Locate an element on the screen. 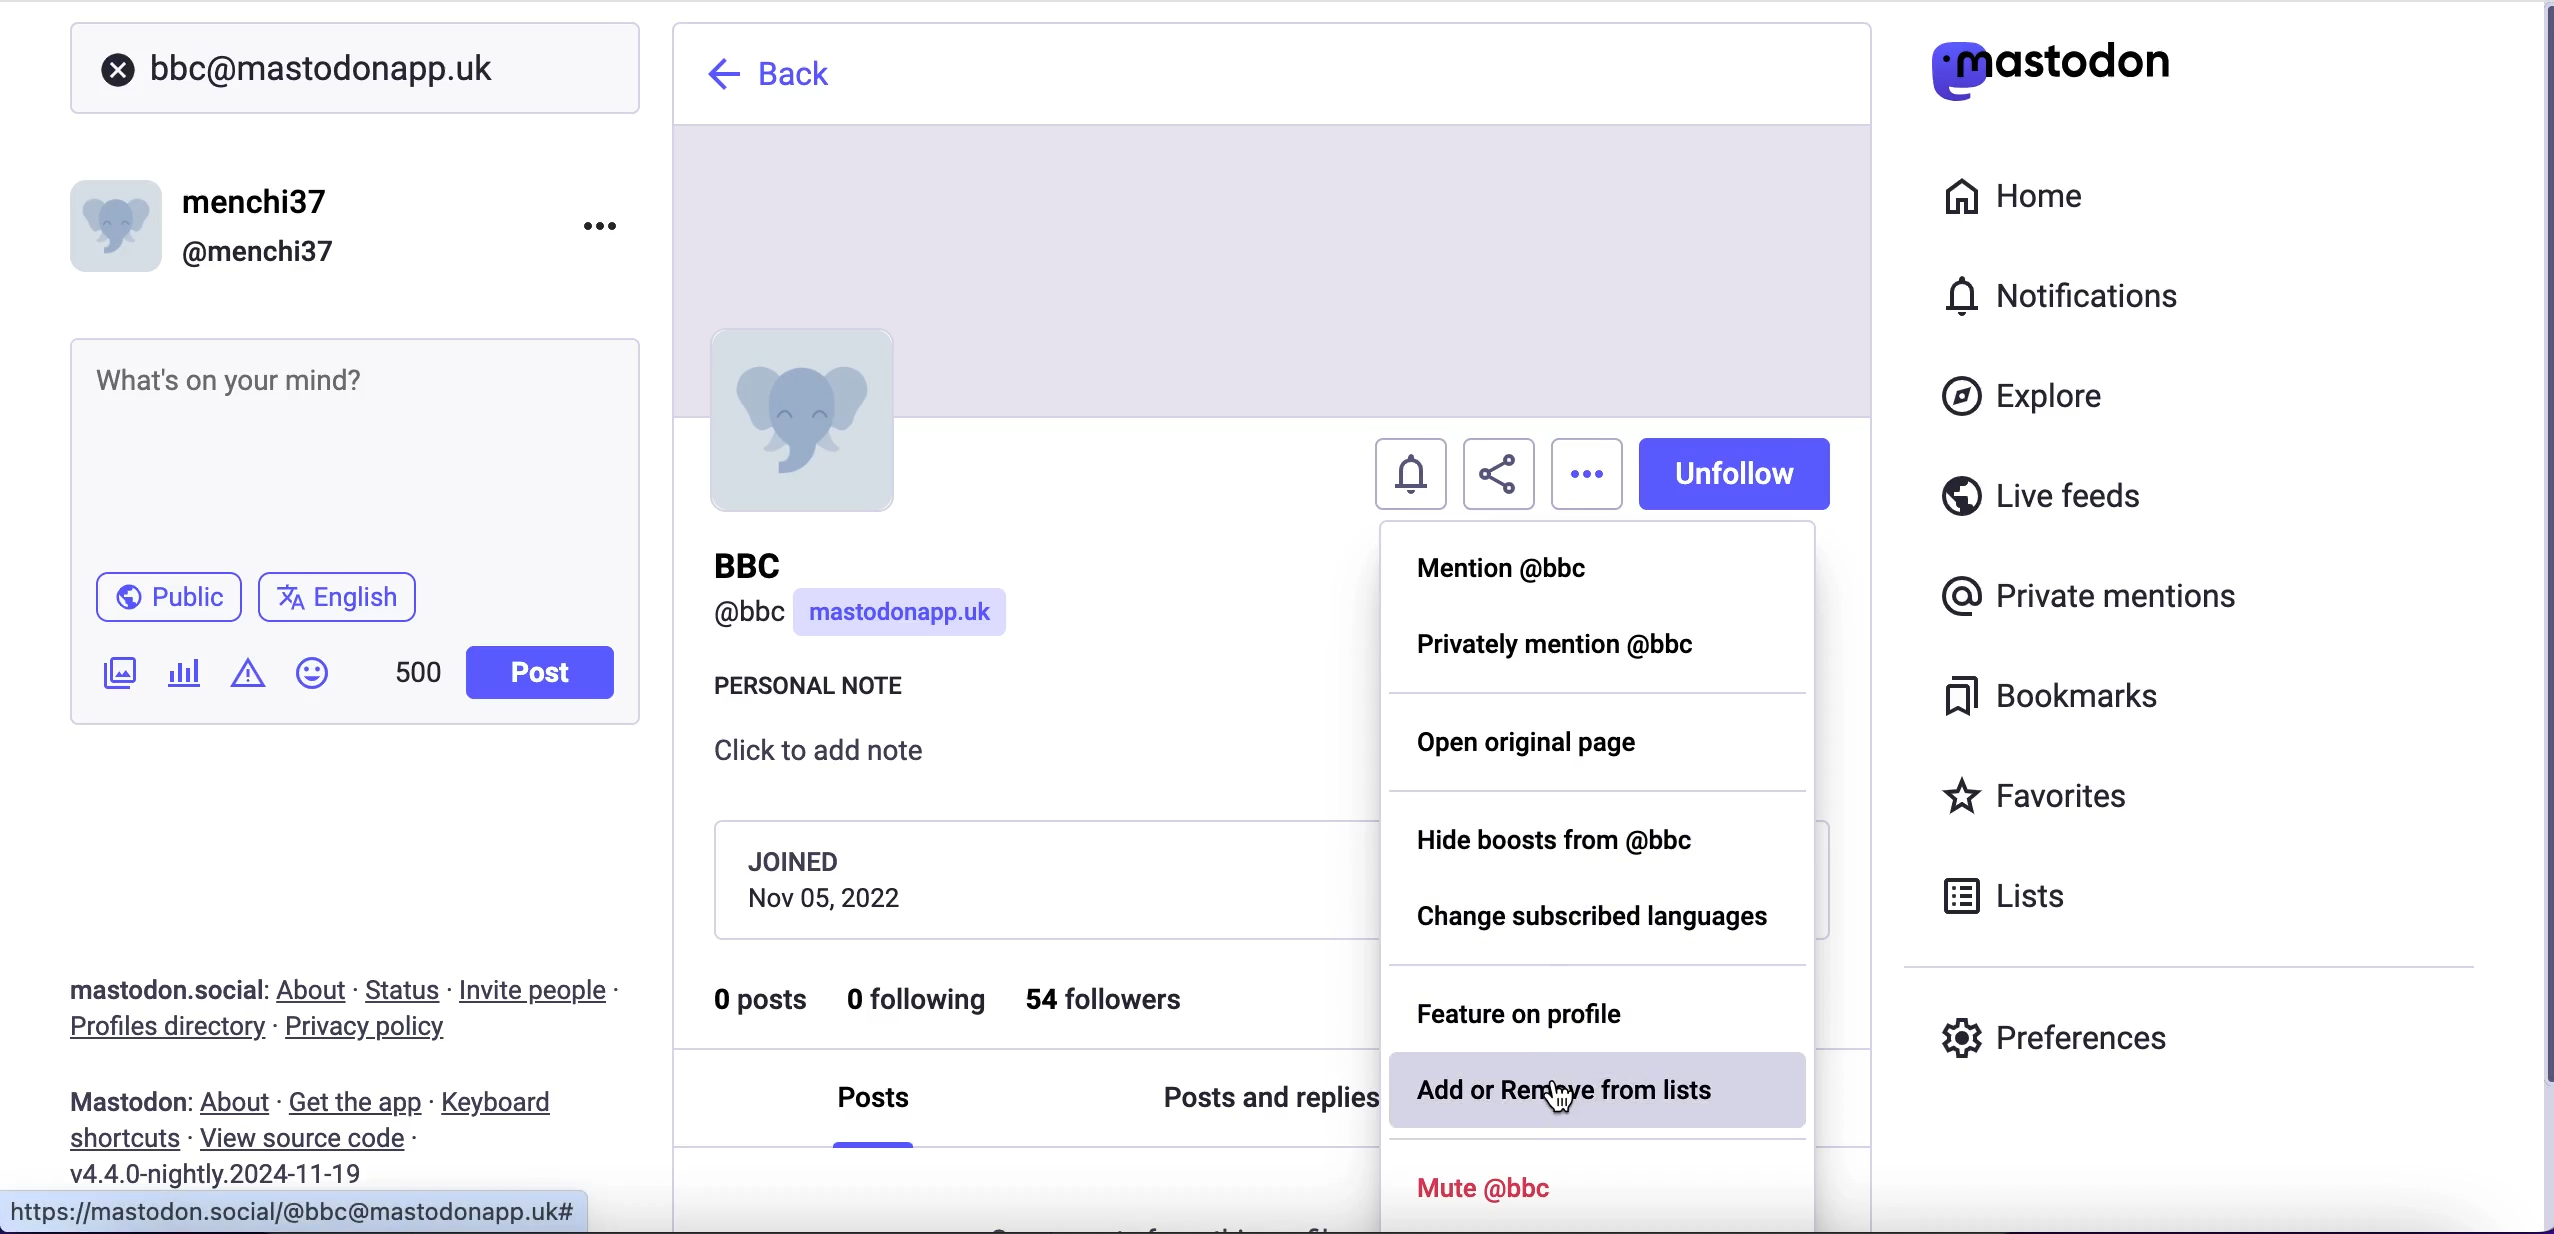  close is located at coordinates (118, 71).